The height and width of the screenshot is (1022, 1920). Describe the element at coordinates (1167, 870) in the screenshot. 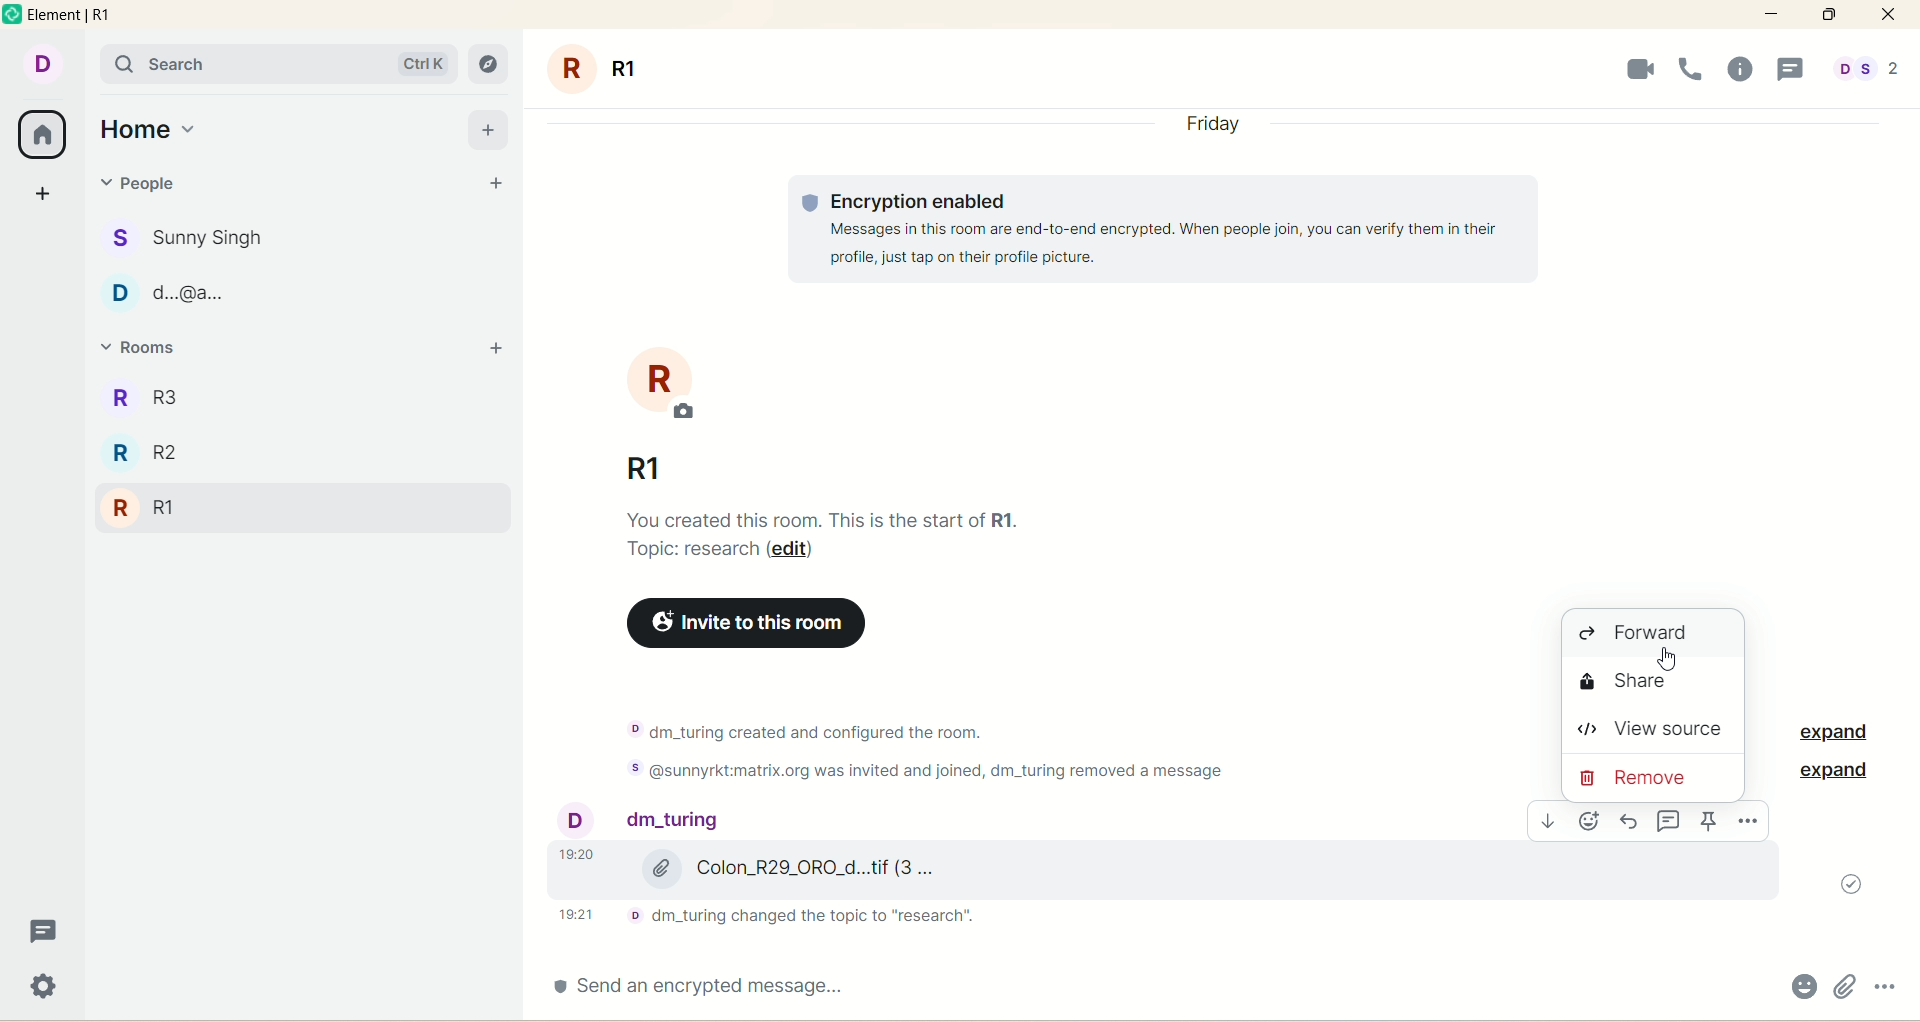

I see `image` at that location.